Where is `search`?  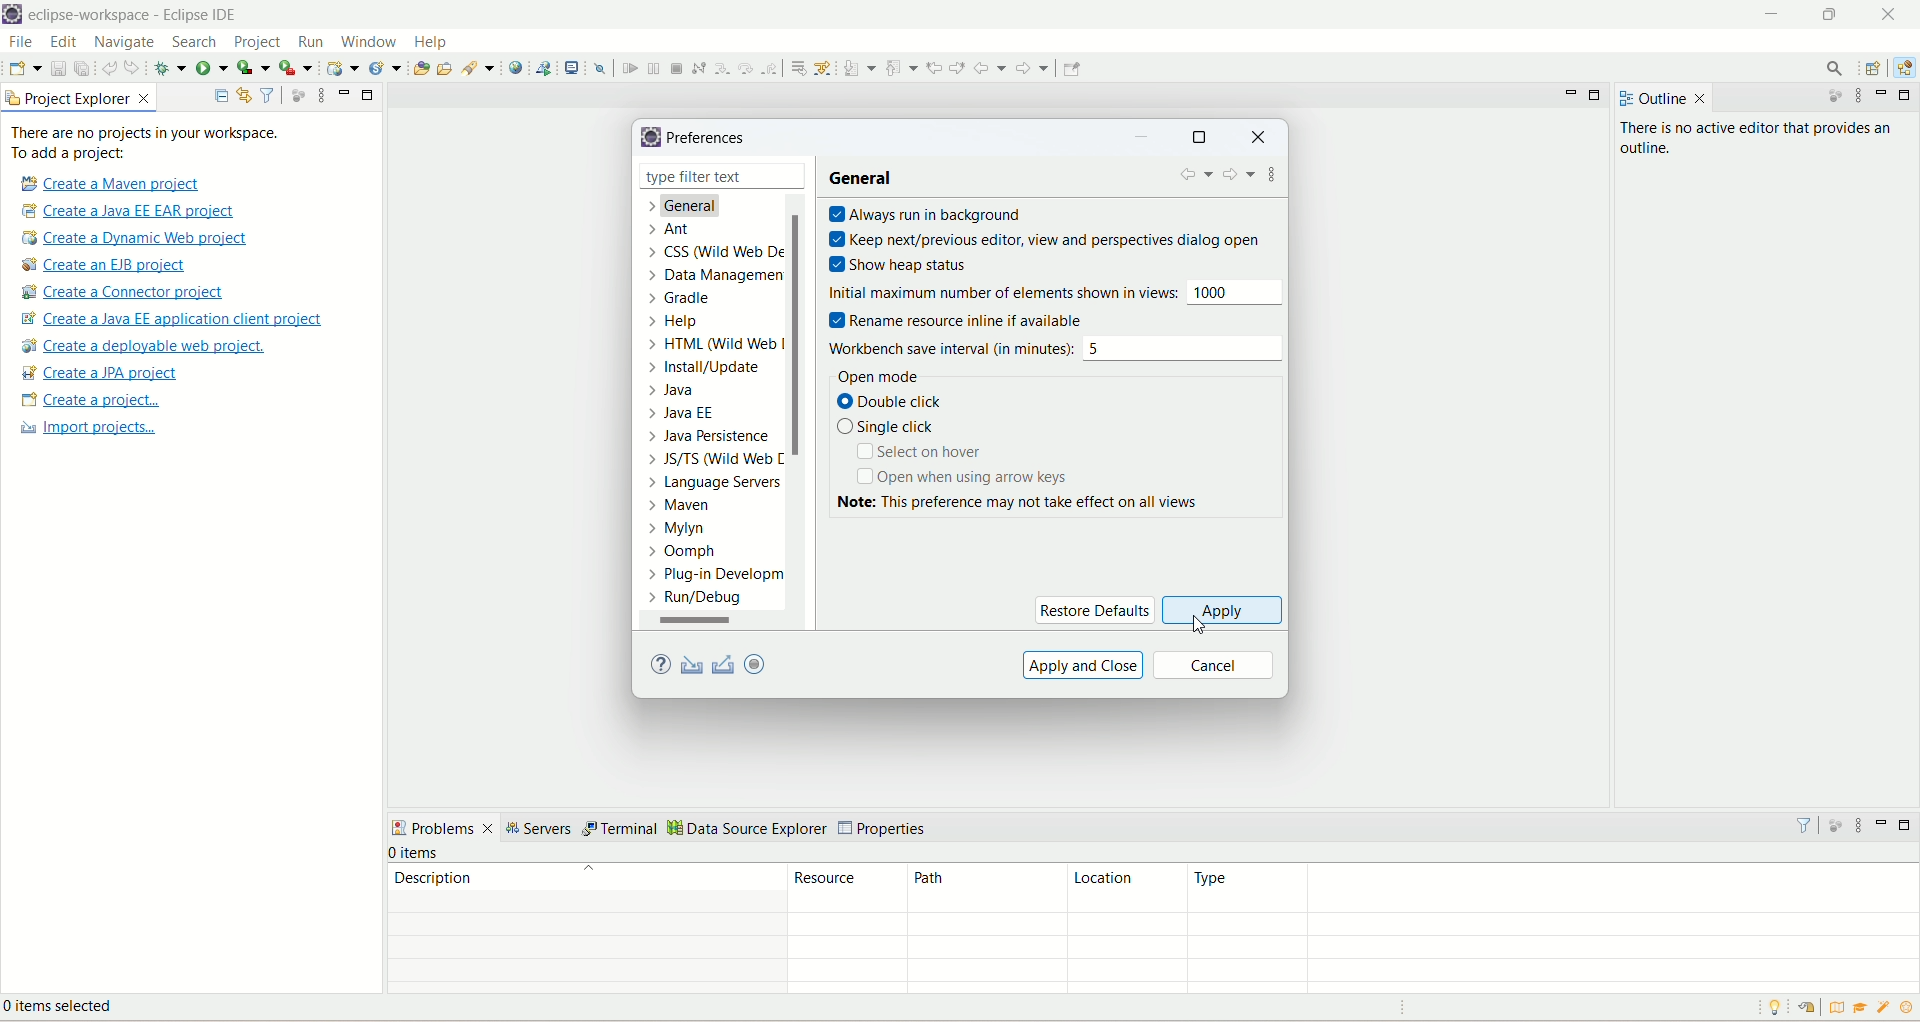 search is located at coordinates (480, 68).